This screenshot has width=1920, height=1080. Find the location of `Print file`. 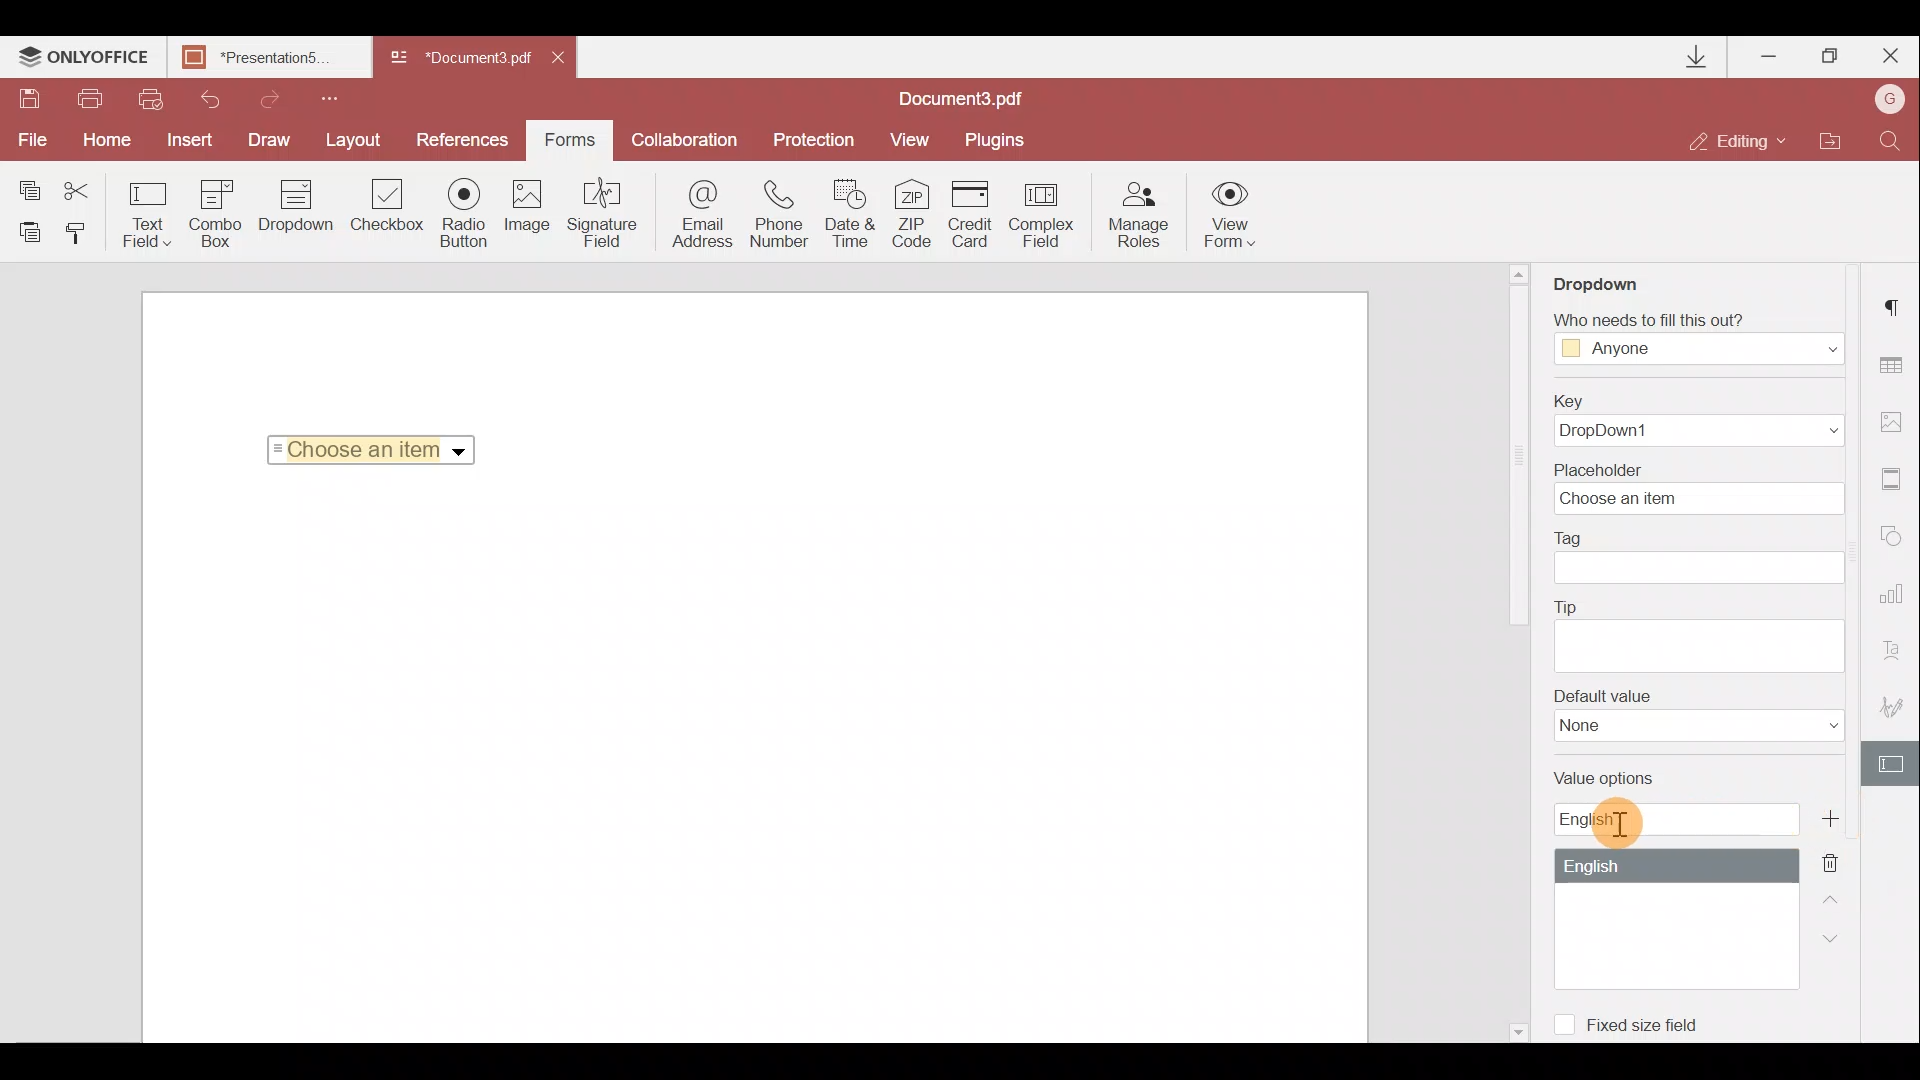

Print file is located at coordinates (92, 100).